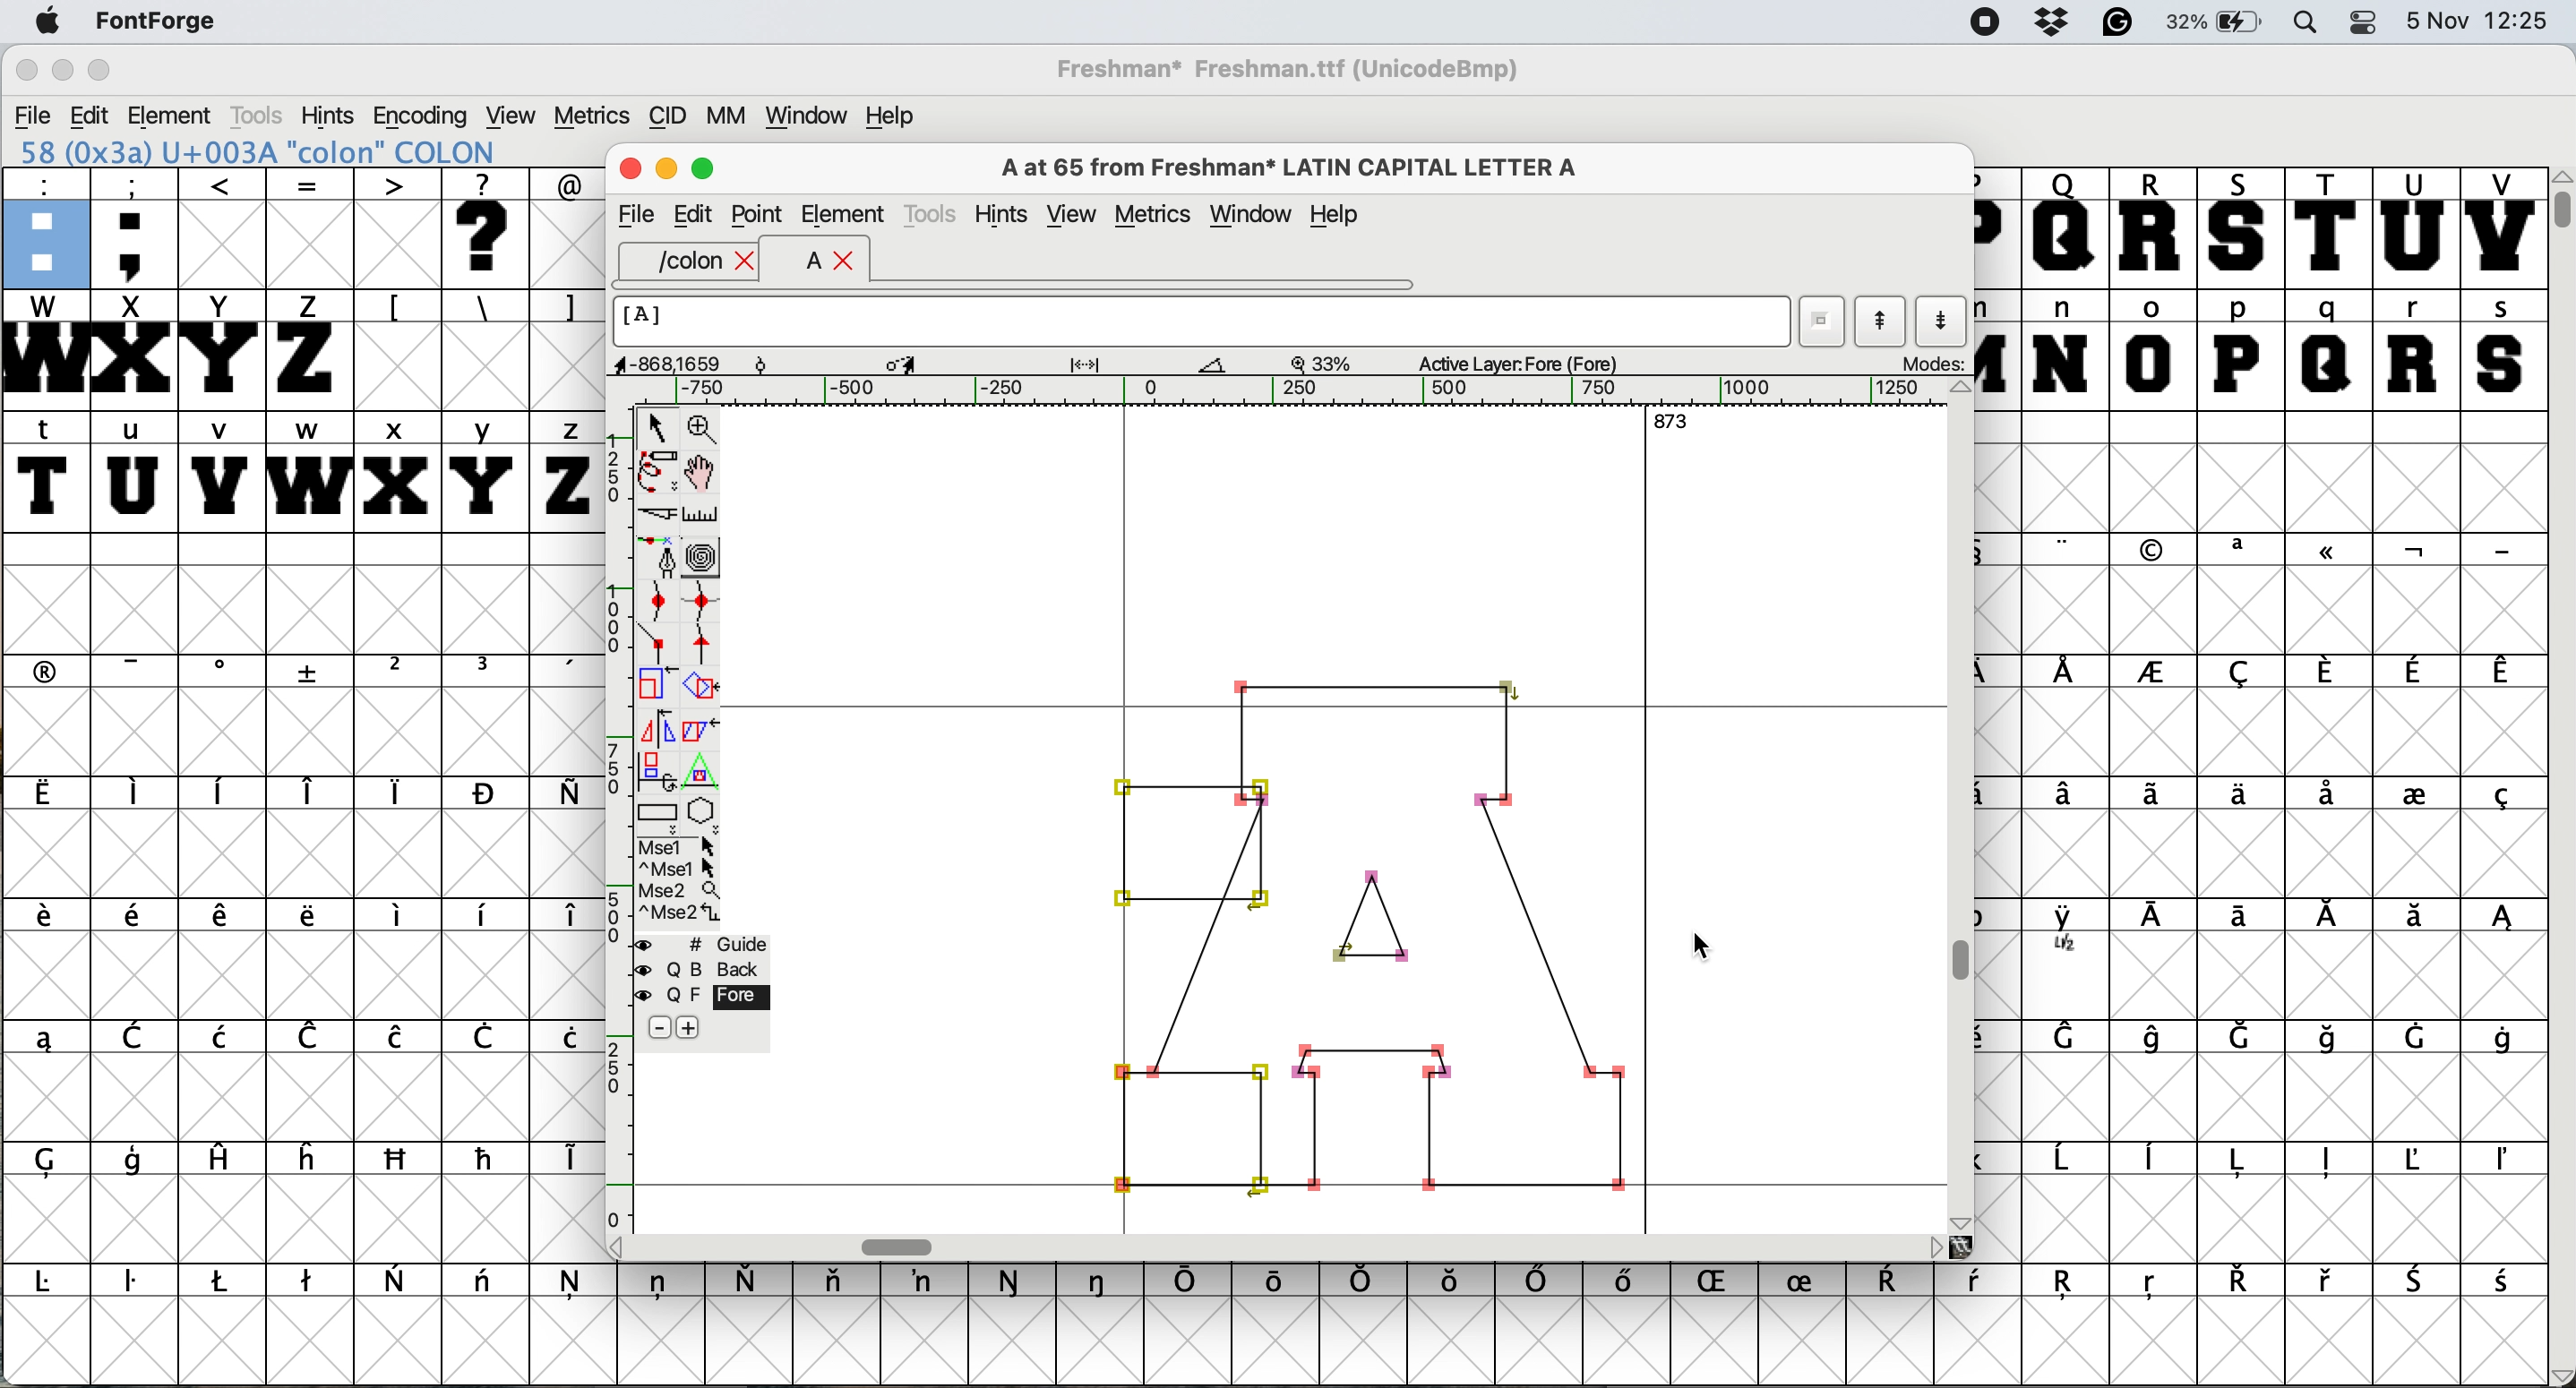 The image size is (2576, 1388). I want to click on r, so click(2417, 350).